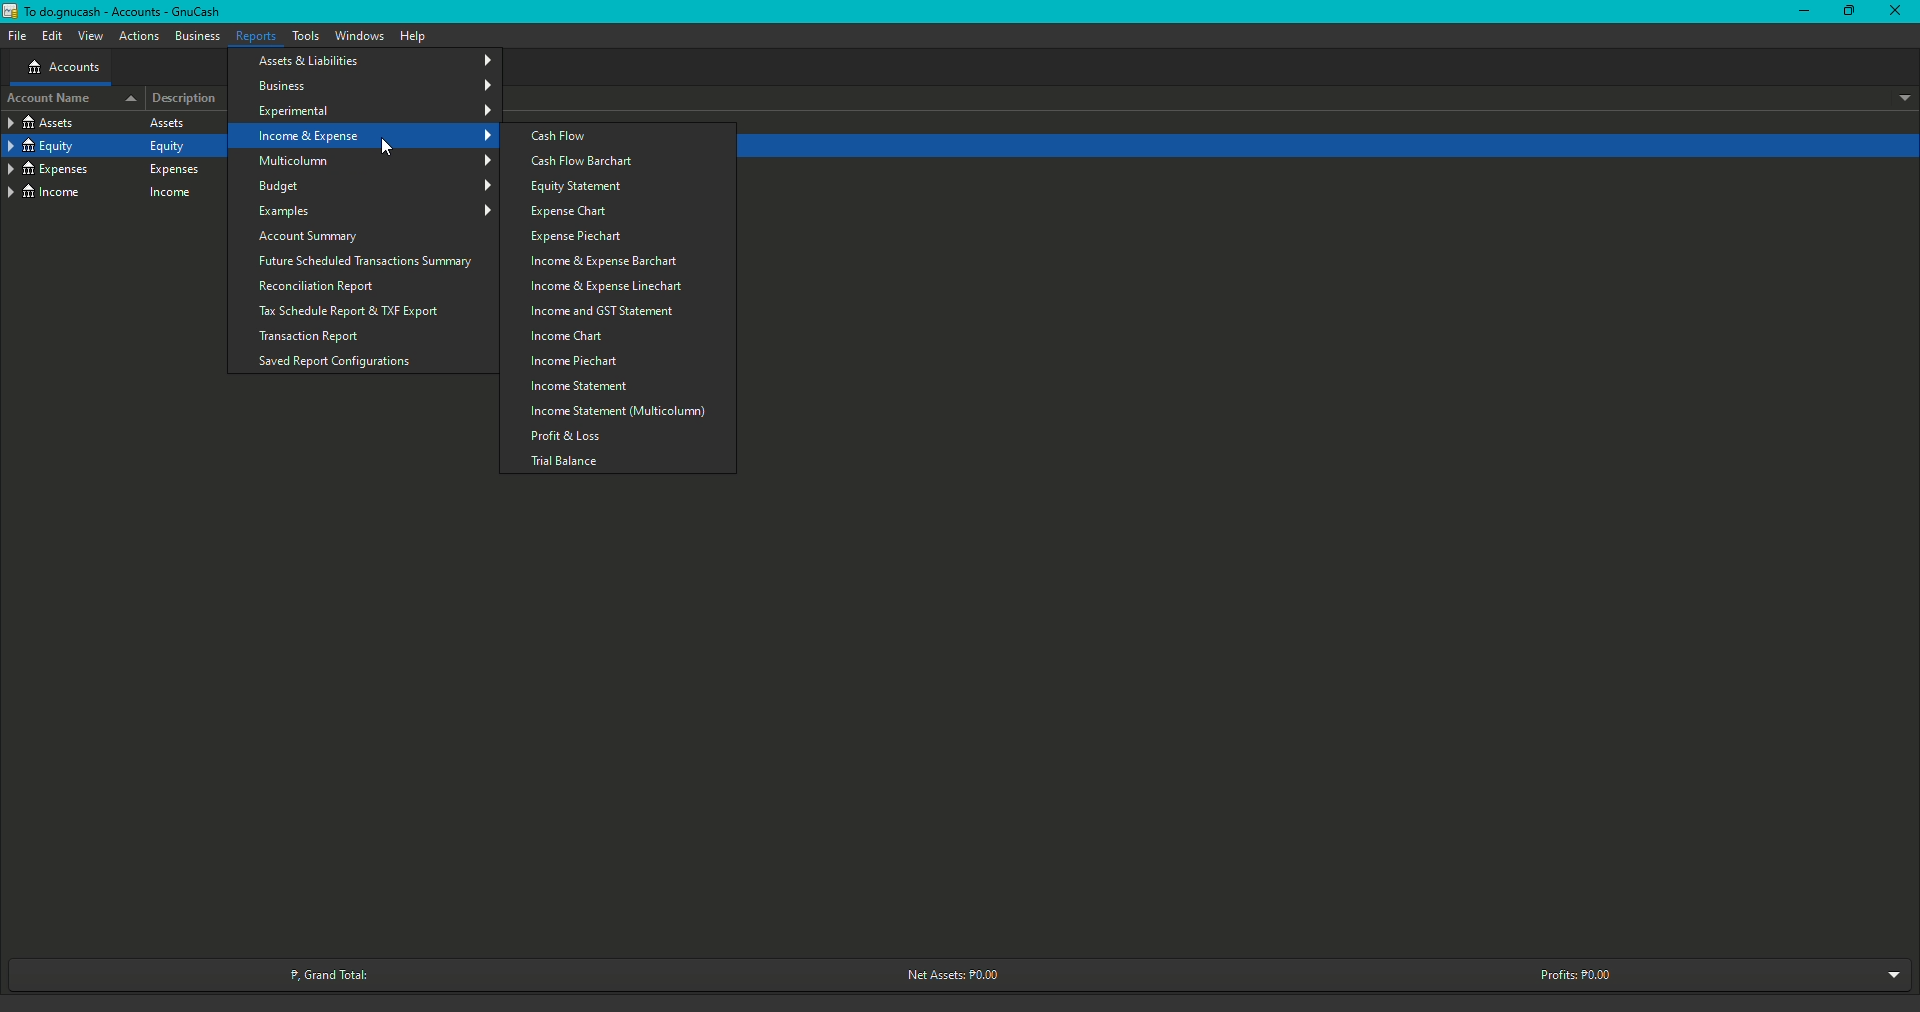  What do you see at coordinates (374, 110) in the screenshot?
I see `Experimental` at bounding box center [374, 110].